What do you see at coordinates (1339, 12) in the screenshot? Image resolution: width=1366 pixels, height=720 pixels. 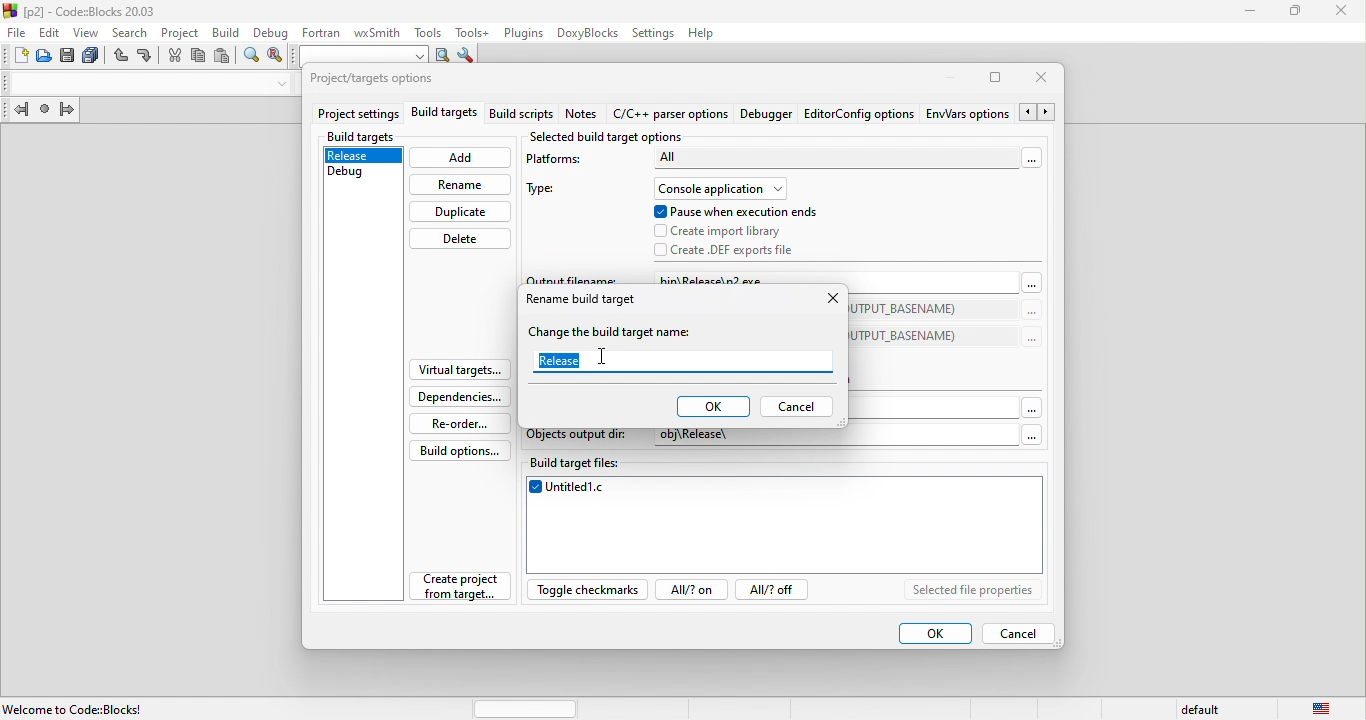 I see `close` at bounding box center [1339, 12].